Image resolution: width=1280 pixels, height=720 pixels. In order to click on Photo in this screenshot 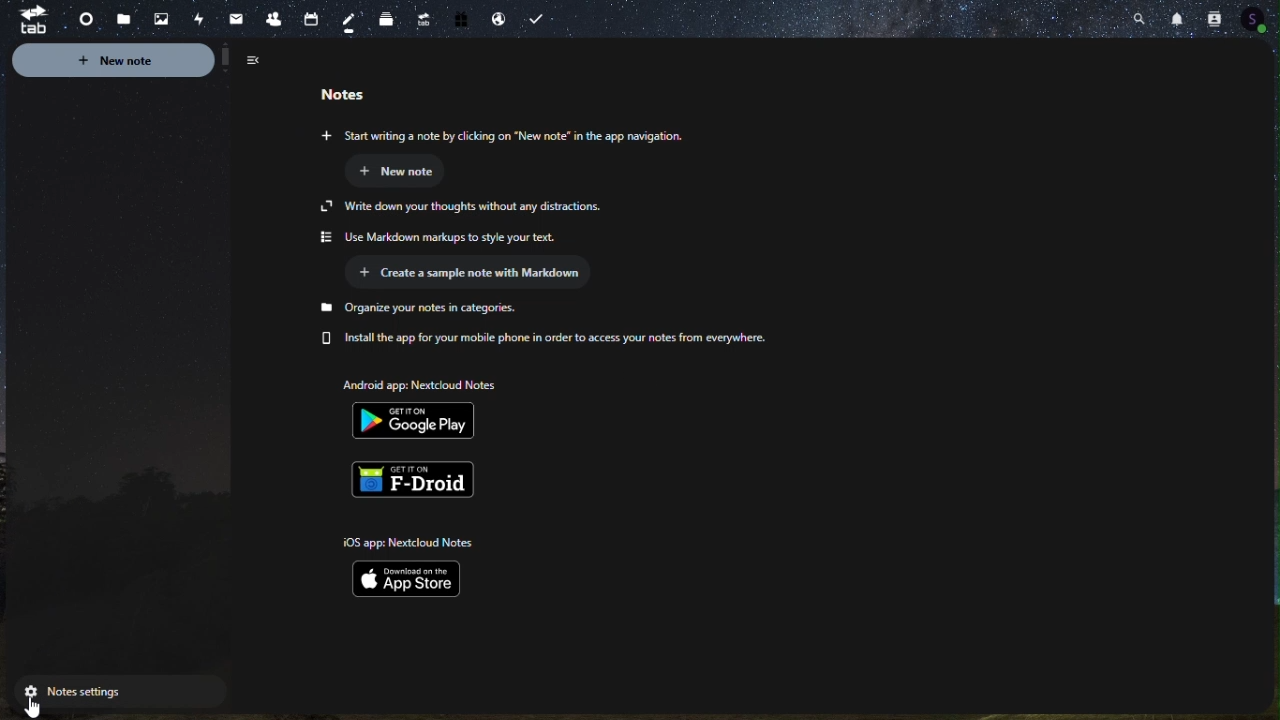, I will do `click(155, 20)`.